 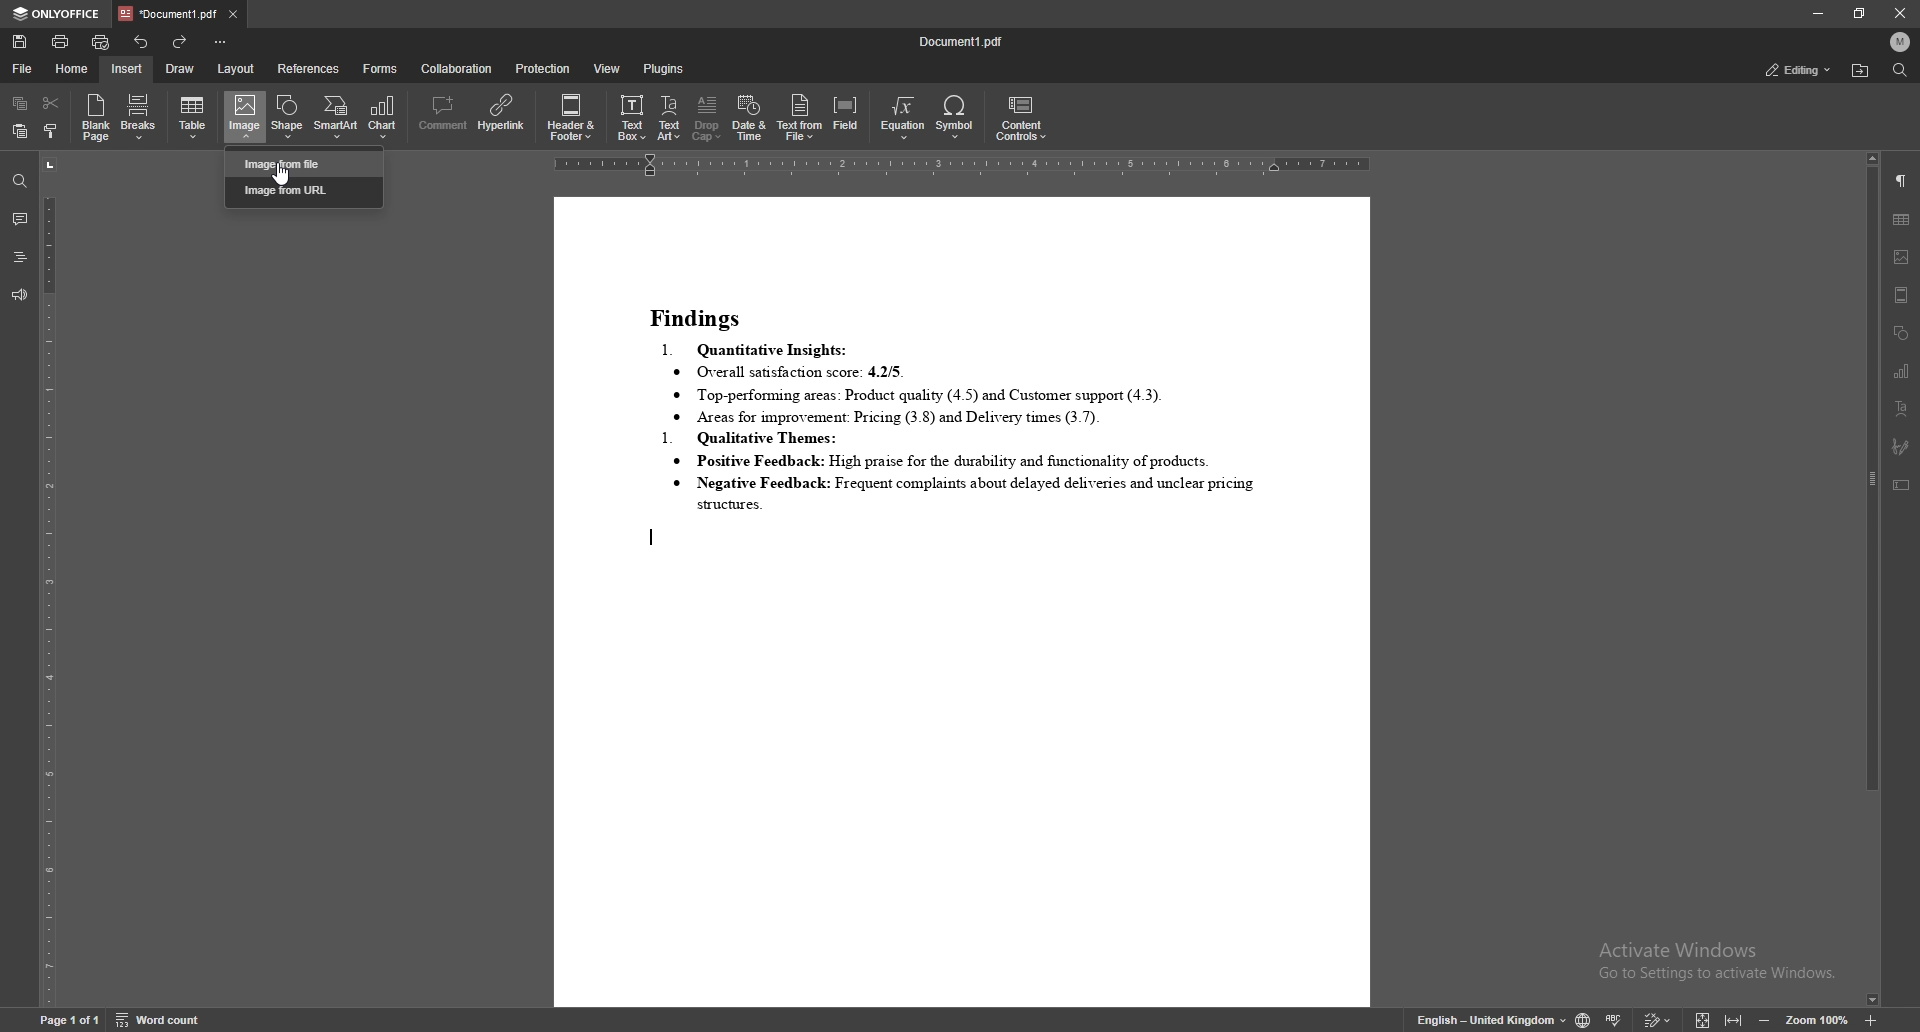 I want to click on image, so click(x=246, y=117).